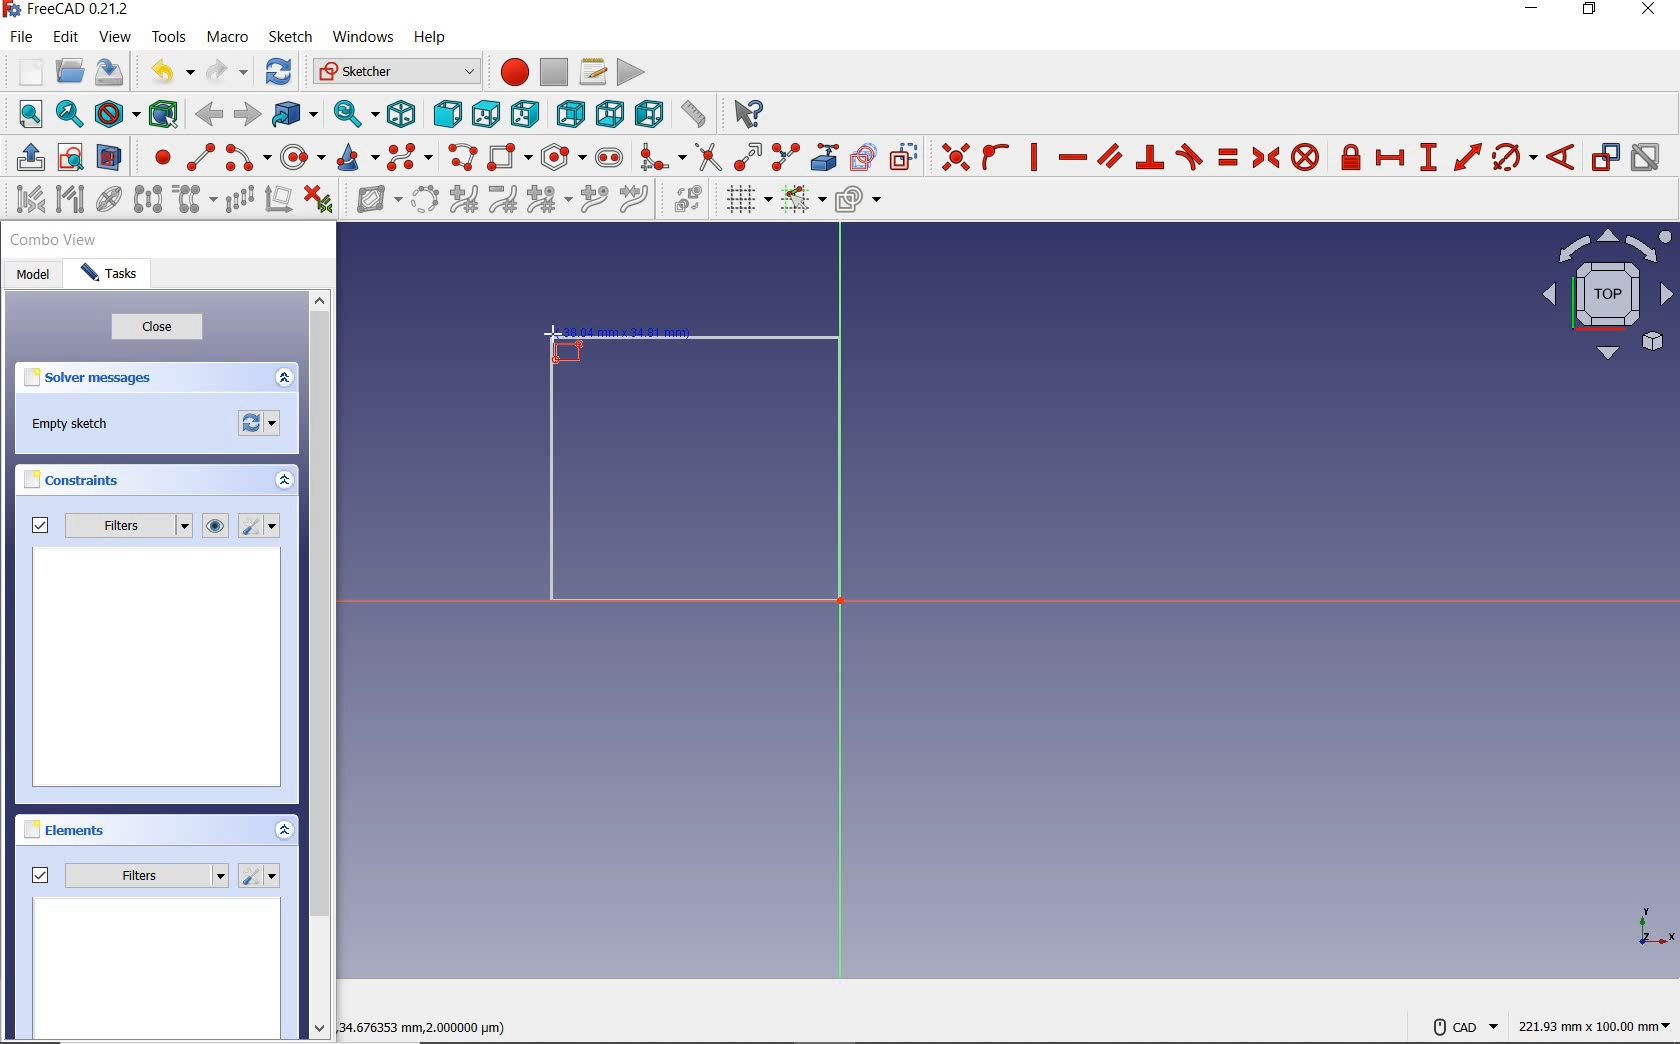 This screenshot has width=1680, height=1044. I want to click on toggle driving, so click(1606, 157).